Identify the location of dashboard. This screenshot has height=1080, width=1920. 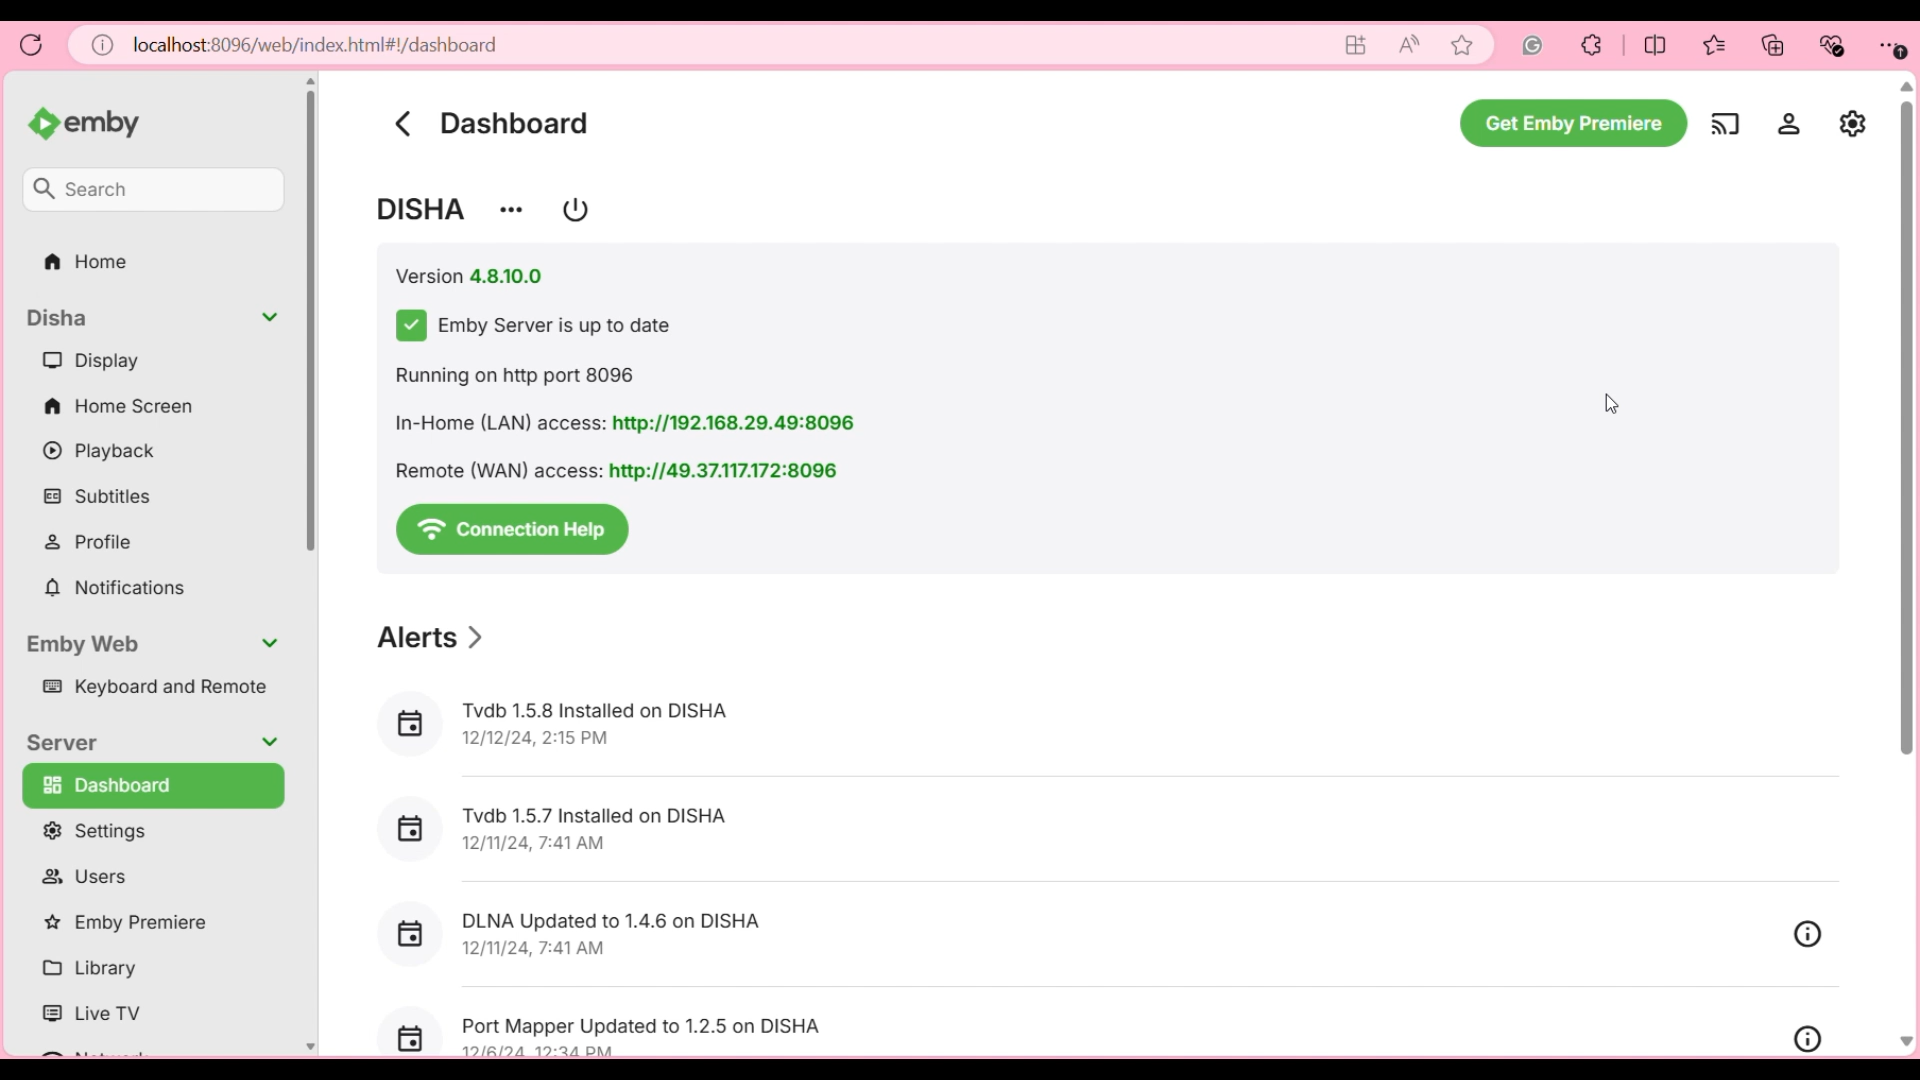
(514, 123).